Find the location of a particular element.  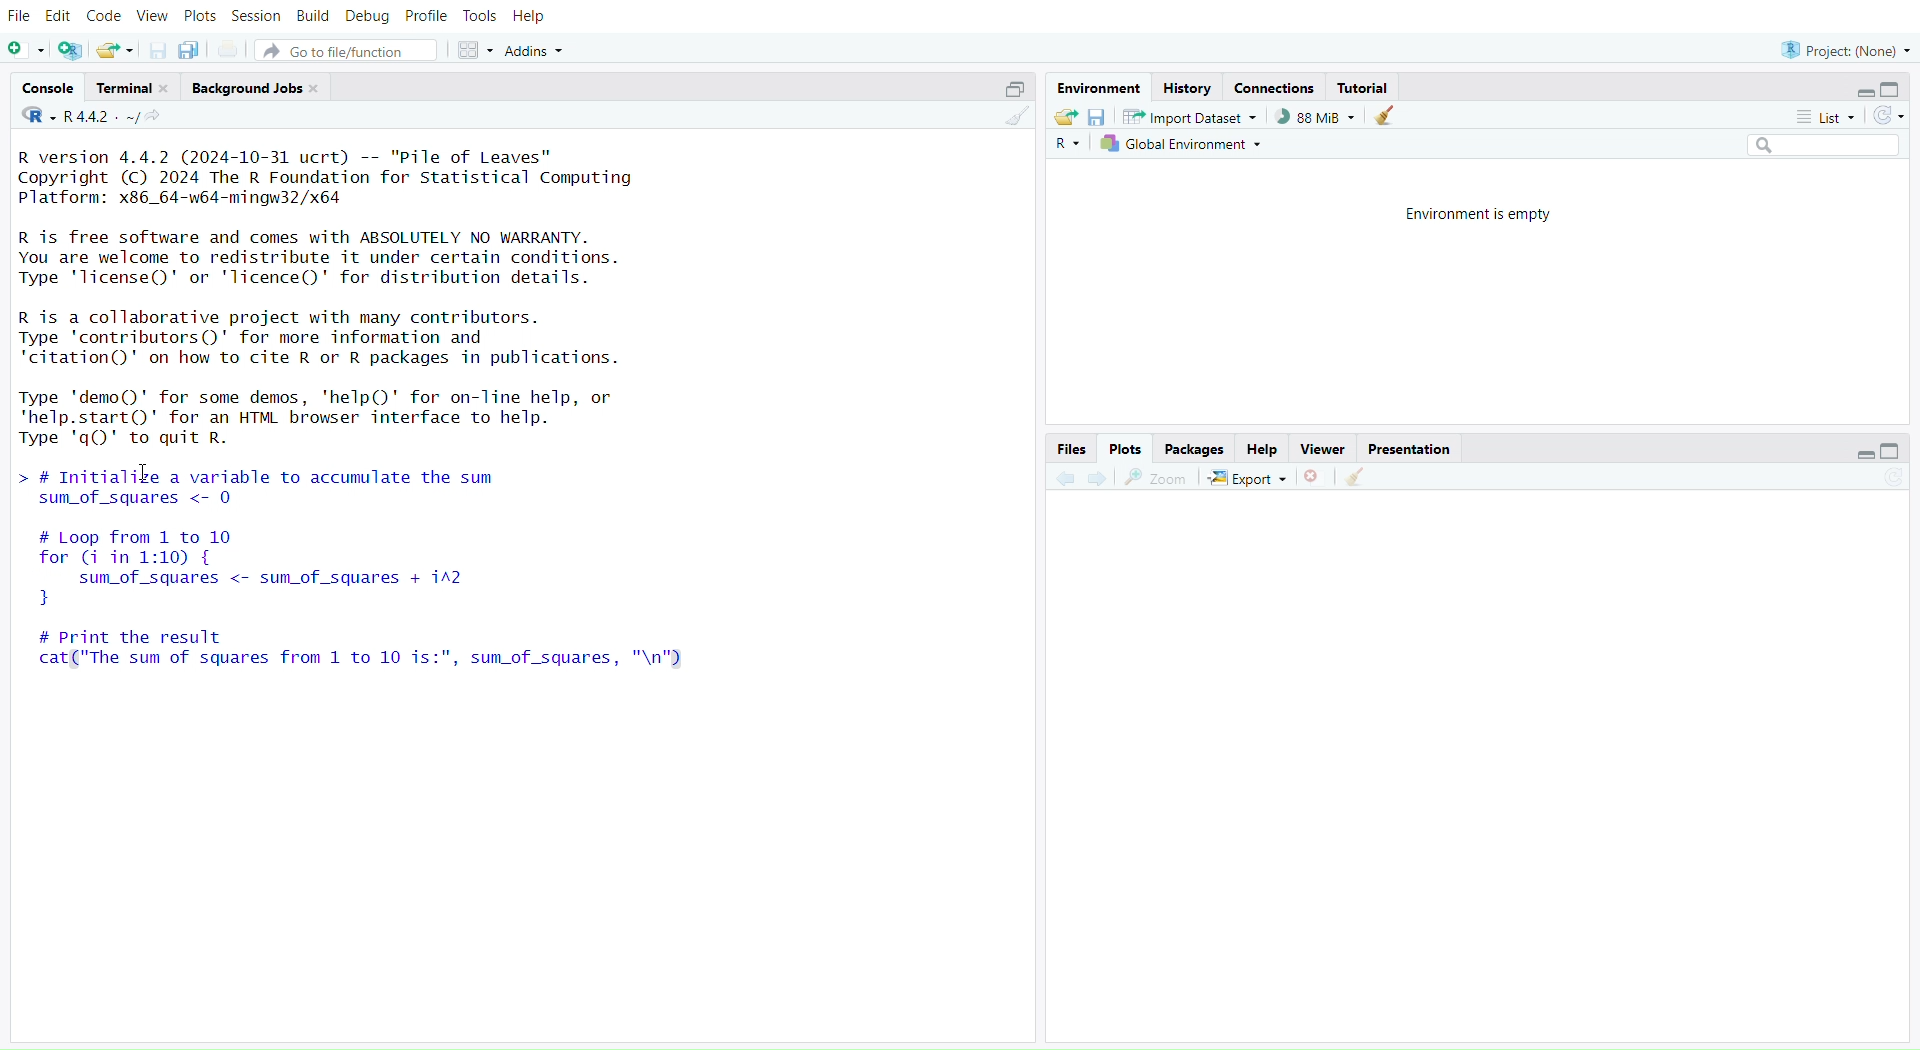

go to file/function is located at coordinates (347, 52).